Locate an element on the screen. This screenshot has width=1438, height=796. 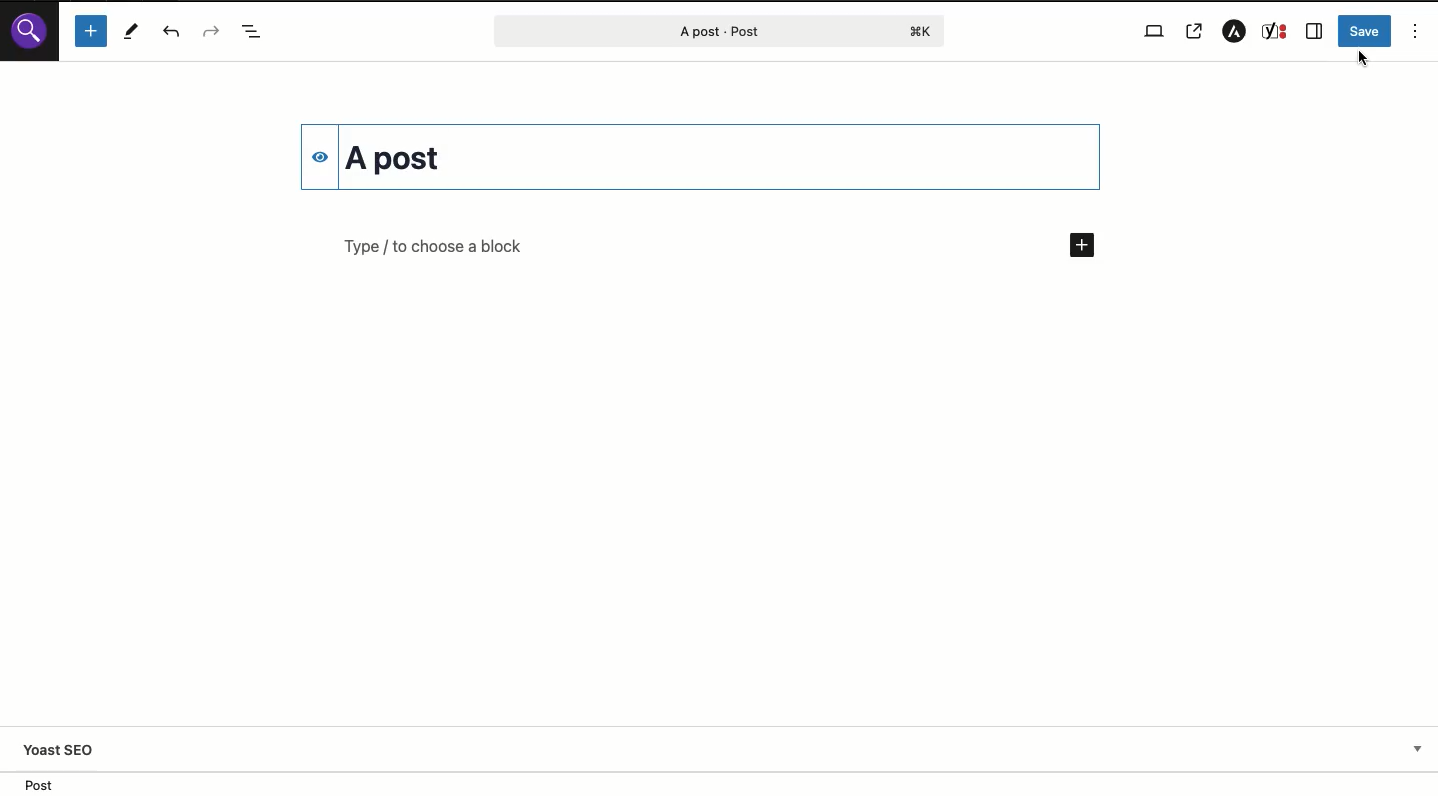
View is located at coordinates (1151, 30).